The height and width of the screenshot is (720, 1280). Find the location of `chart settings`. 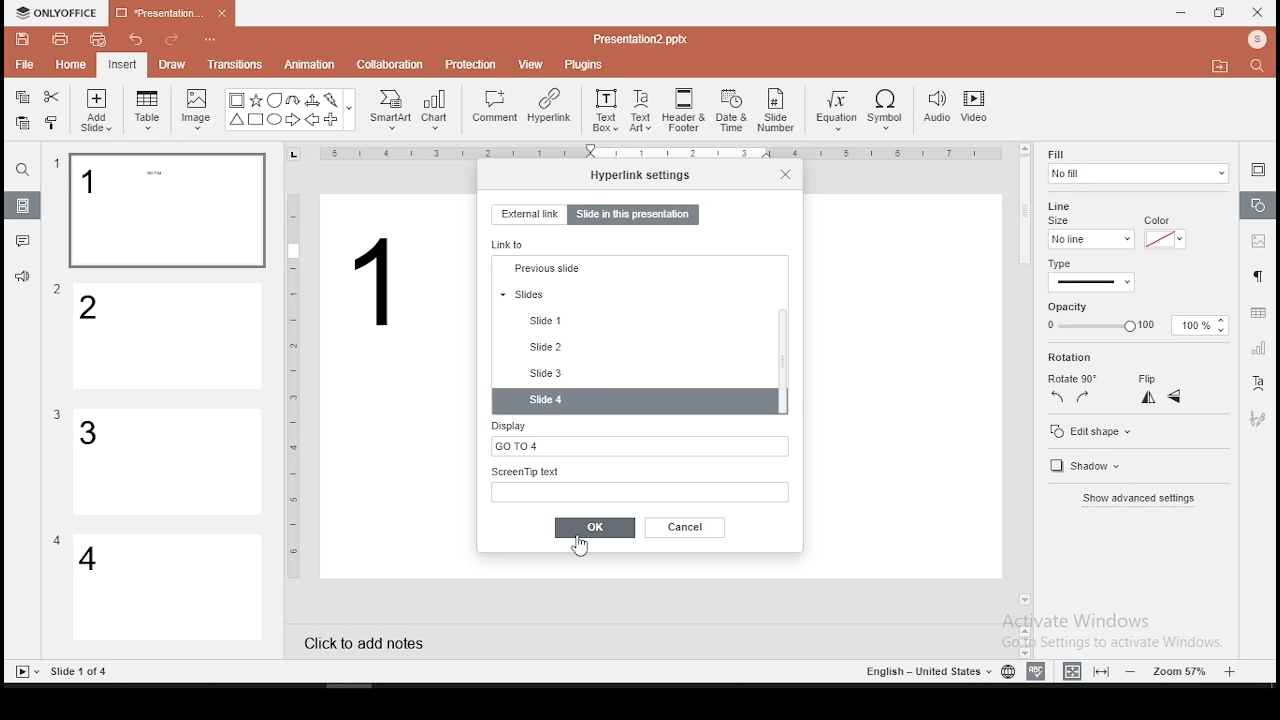

chart settings is located at coordinates (1257, 348).